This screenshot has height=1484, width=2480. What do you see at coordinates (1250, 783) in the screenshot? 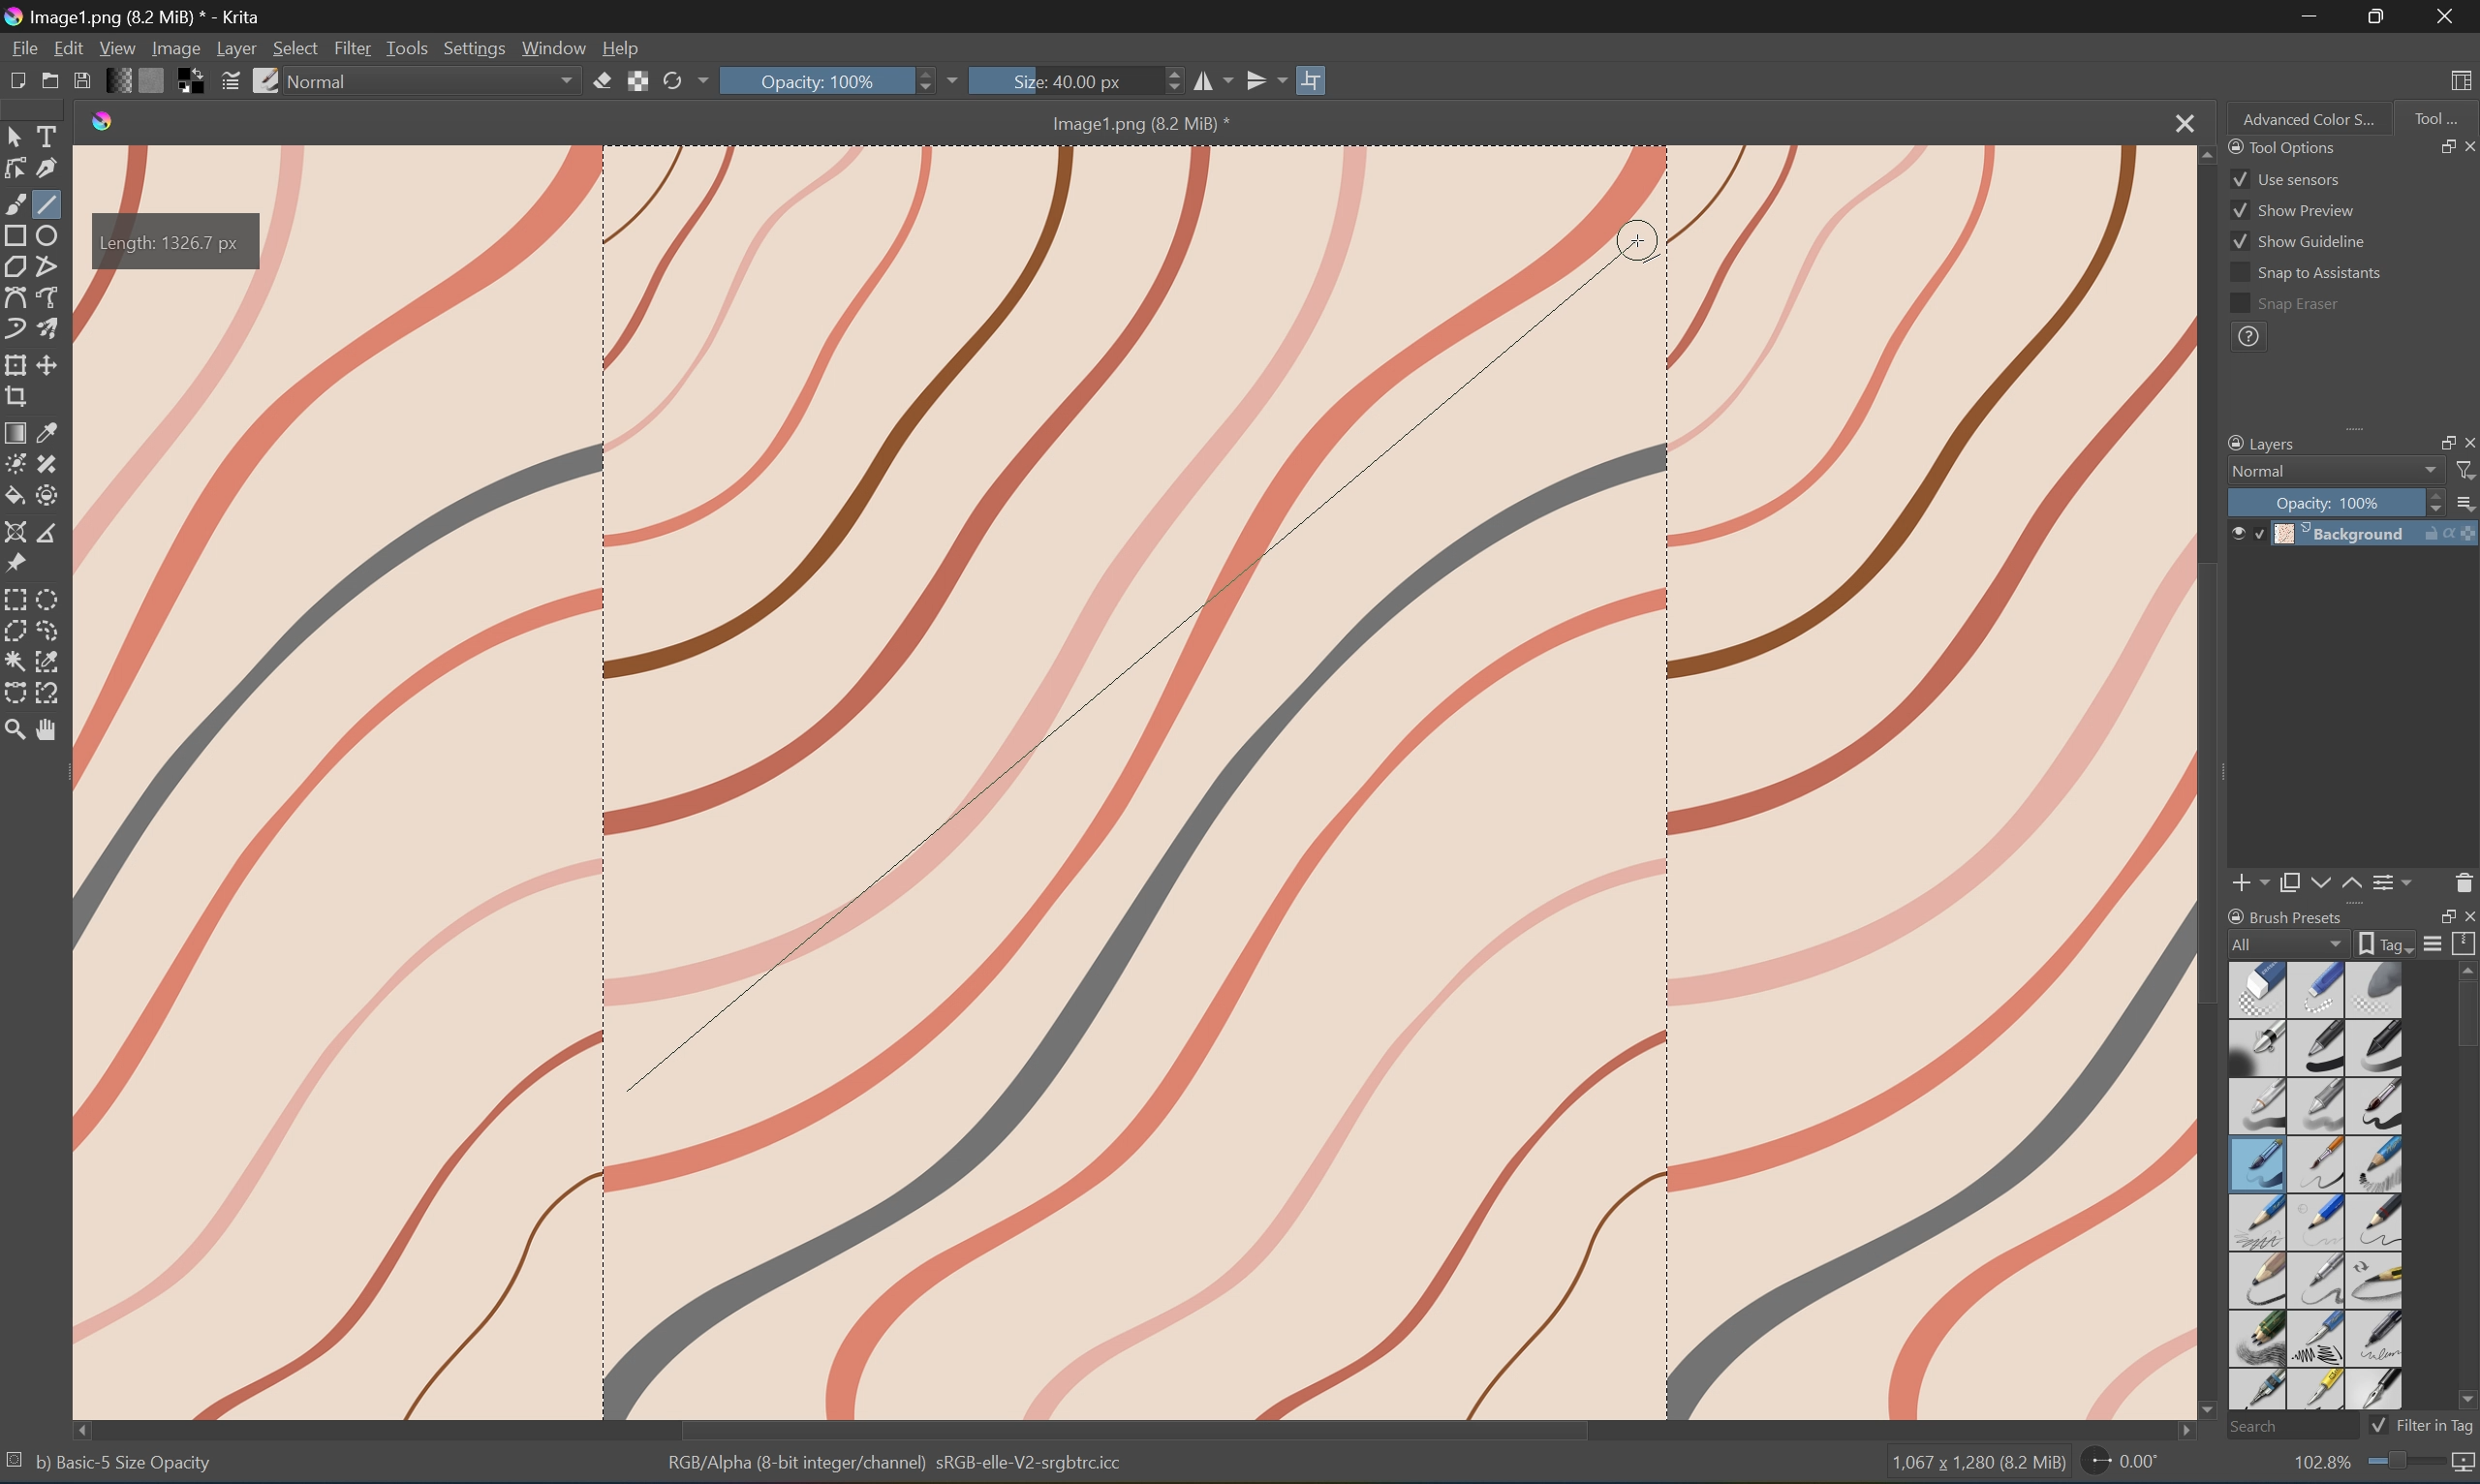
I see `Image` at bounding box center [1250, 783].